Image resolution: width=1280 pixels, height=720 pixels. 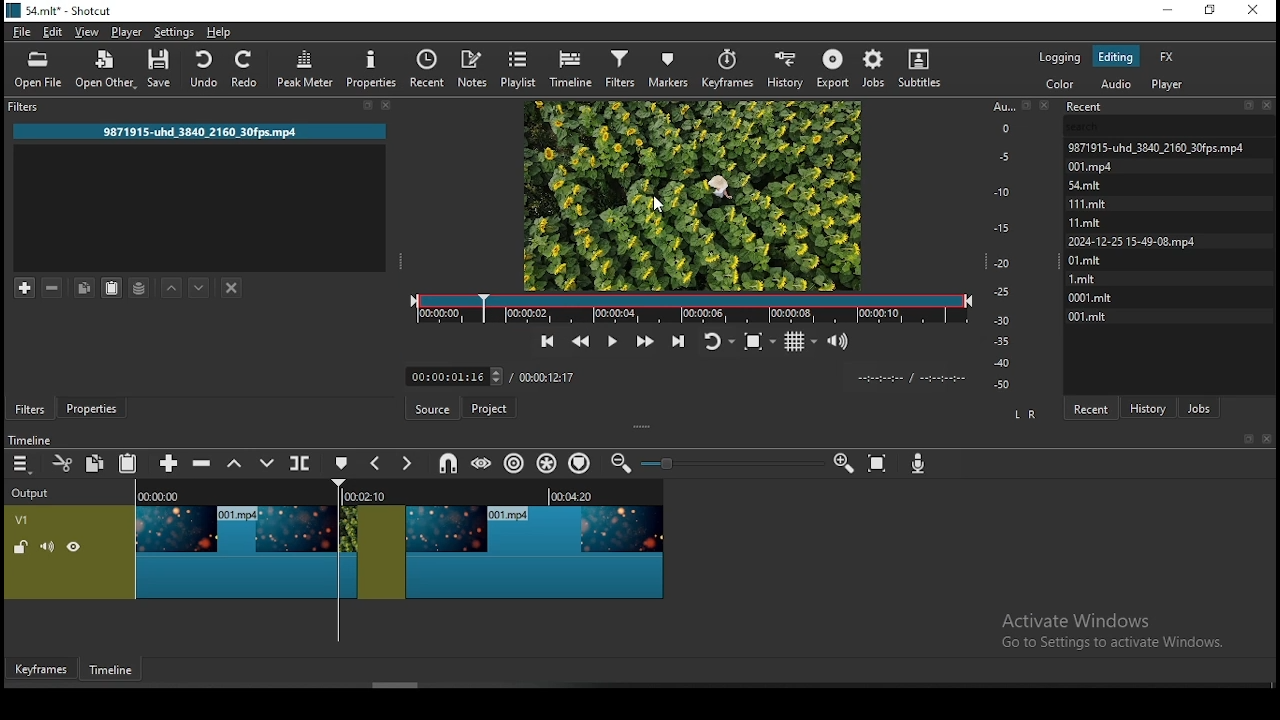 What do you see at coordinates (35, 519) in the screenshot?
I see `V1` at bounding box center [35, 519].